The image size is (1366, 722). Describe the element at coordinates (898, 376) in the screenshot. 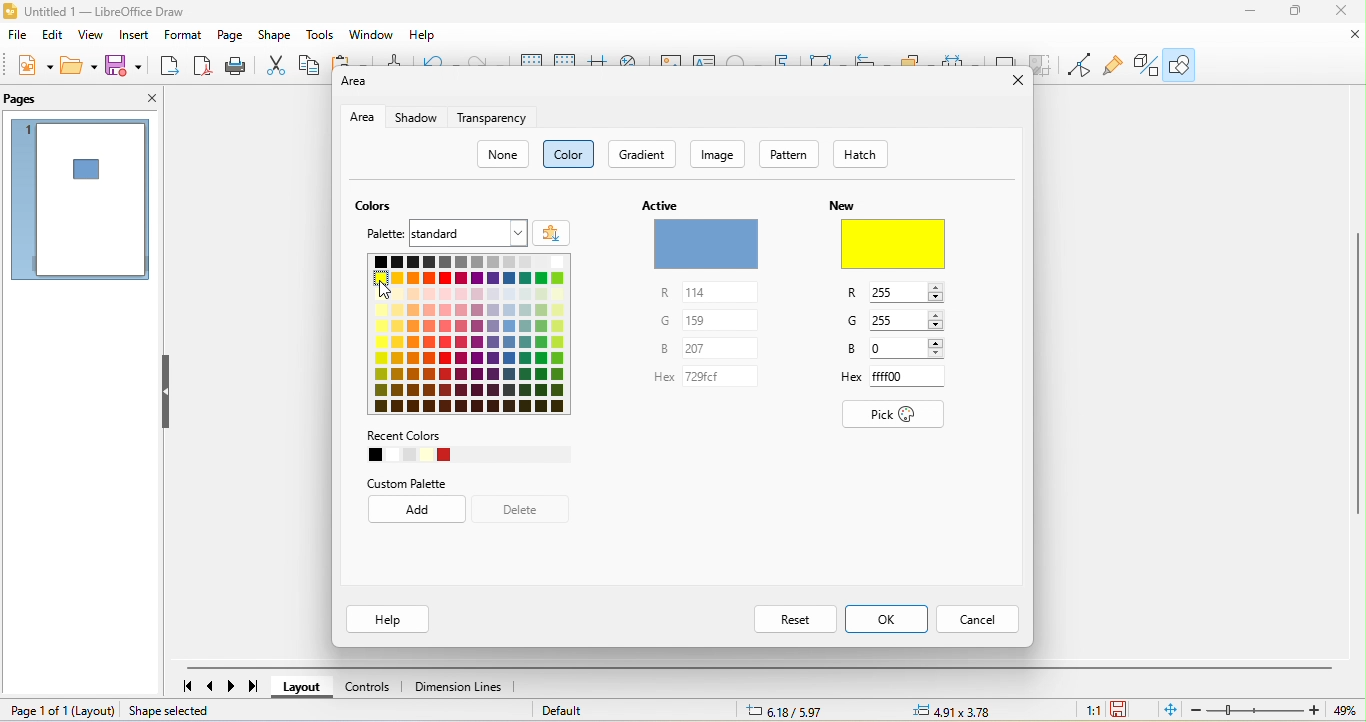

I see `hex ffff00` at that location.